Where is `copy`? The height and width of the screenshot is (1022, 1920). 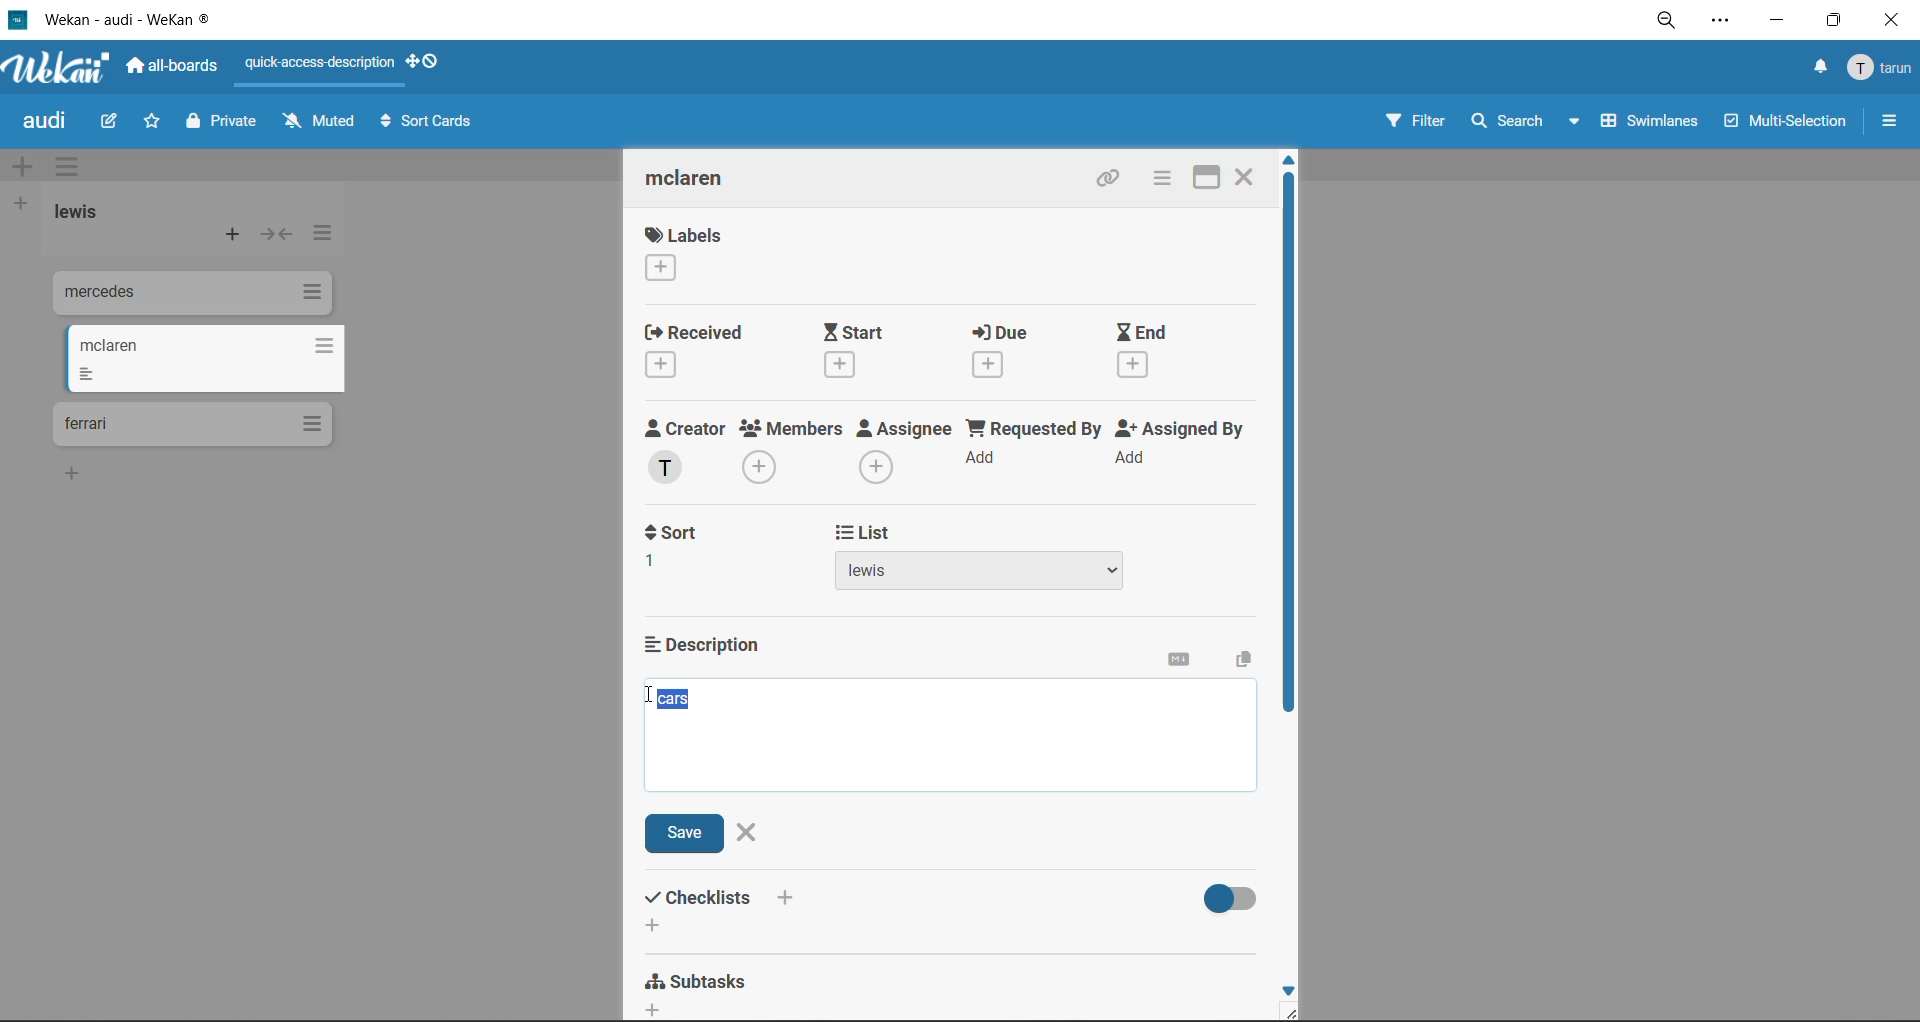
copy is located at coordinates (1239, 661).